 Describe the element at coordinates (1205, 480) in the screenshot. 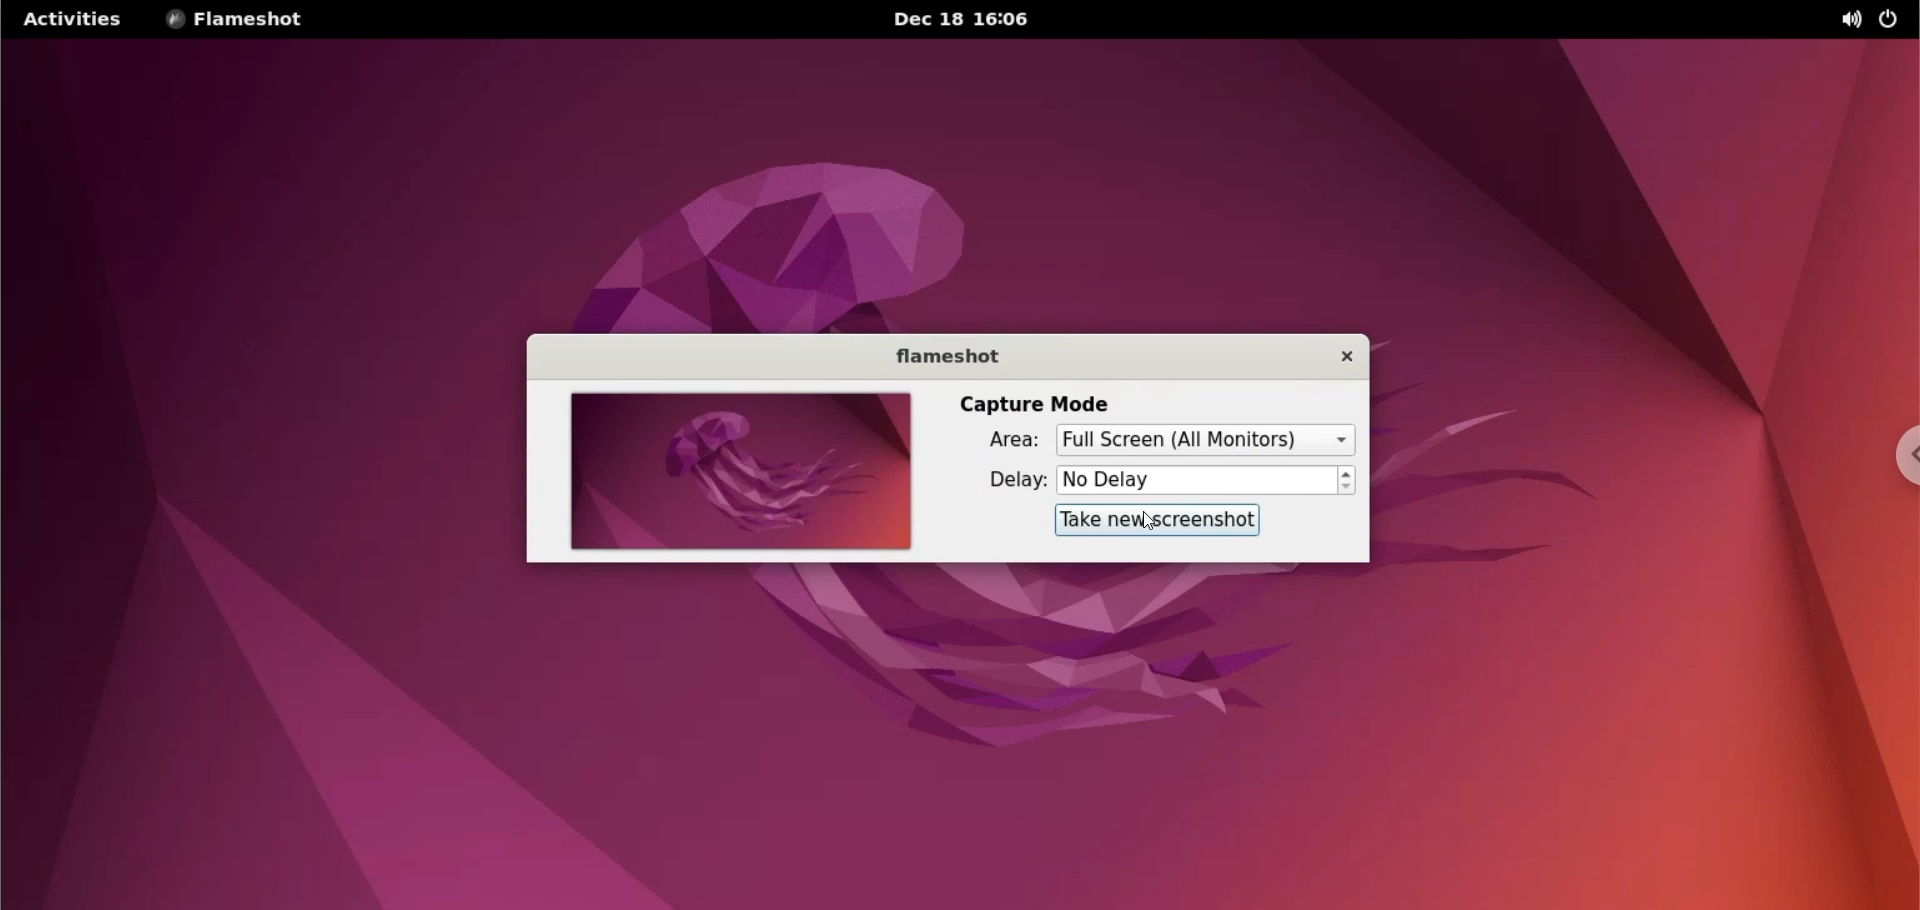

I see `delay options` at that location.